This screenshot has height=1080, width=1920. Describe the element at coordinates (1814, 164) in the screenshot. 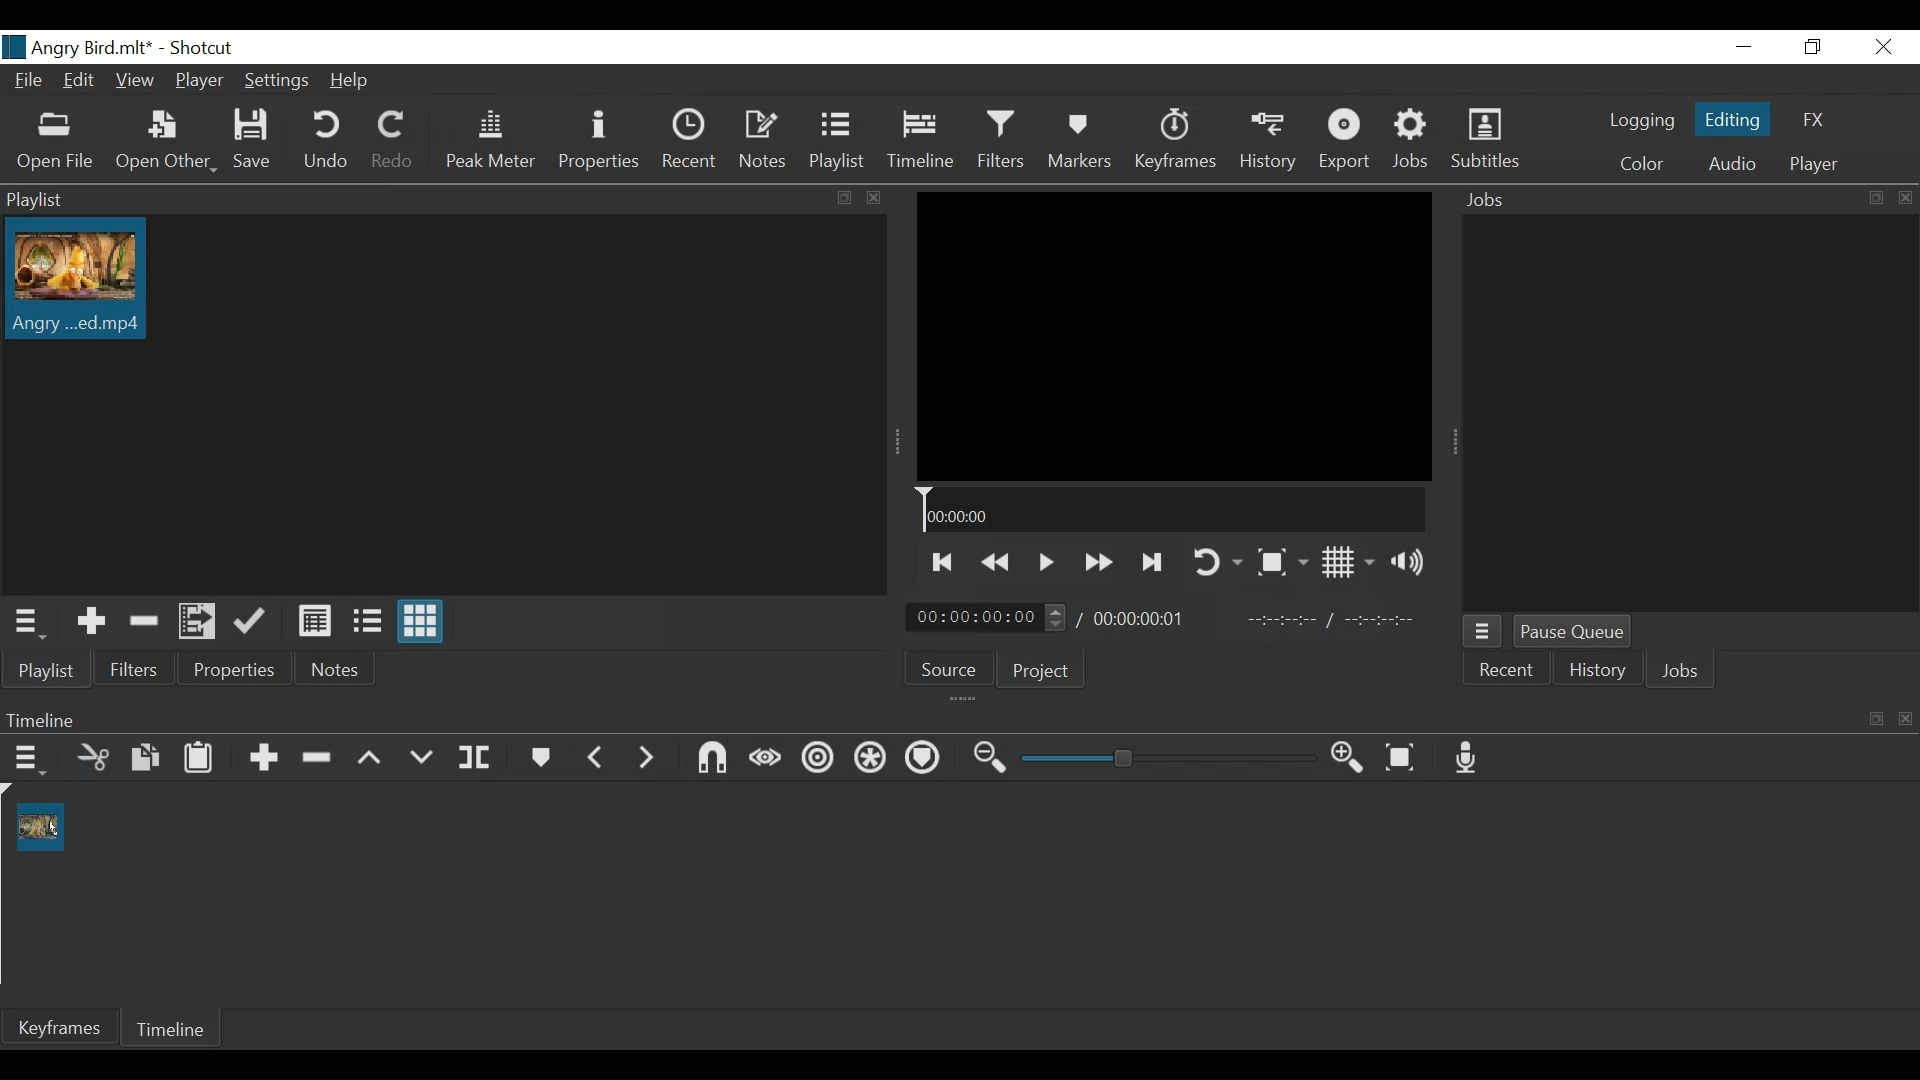

I see `player` at that location.